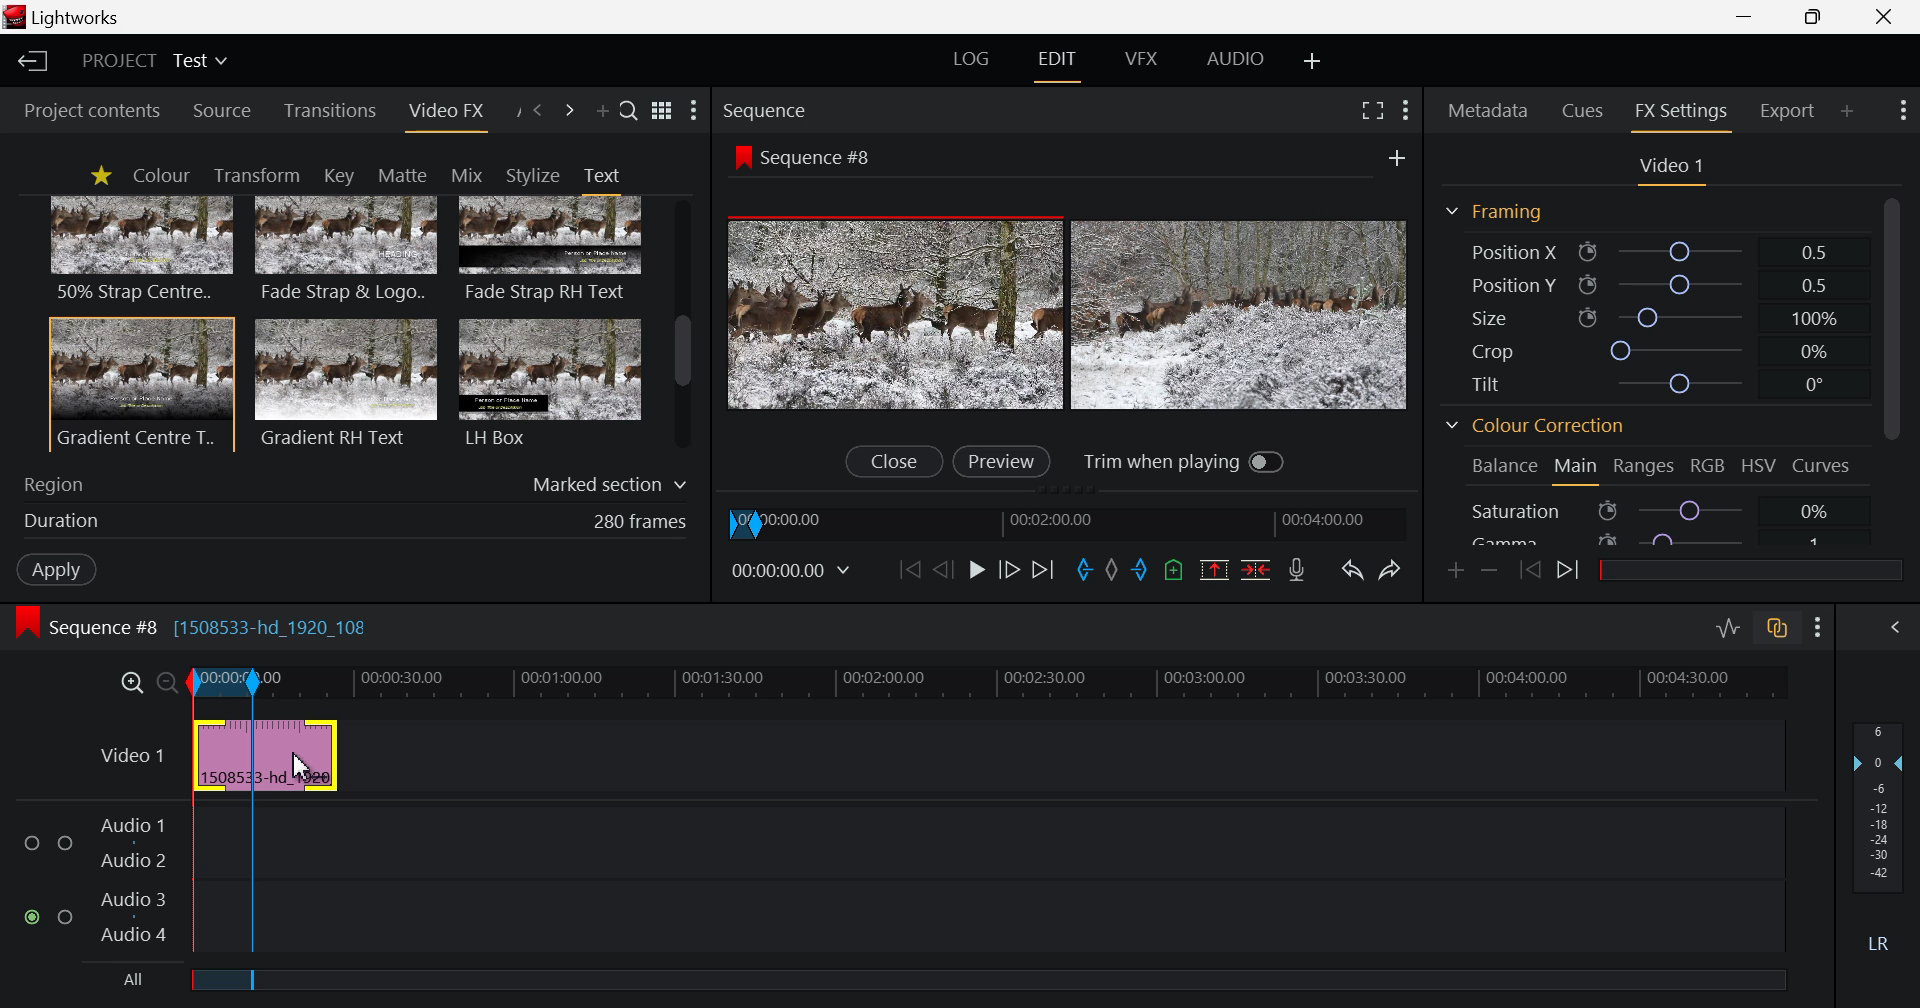 The width and height of the screenshot is (1920, 1008). I want to click on Apply, so click(52, 567).